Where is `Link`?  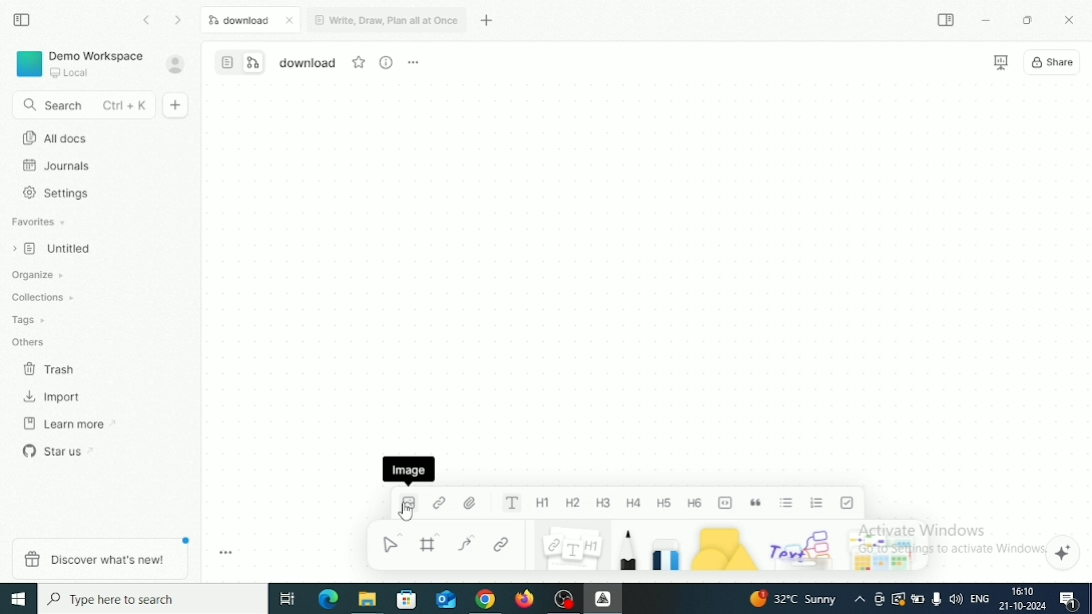
Link is located at coordinates (502, 546).